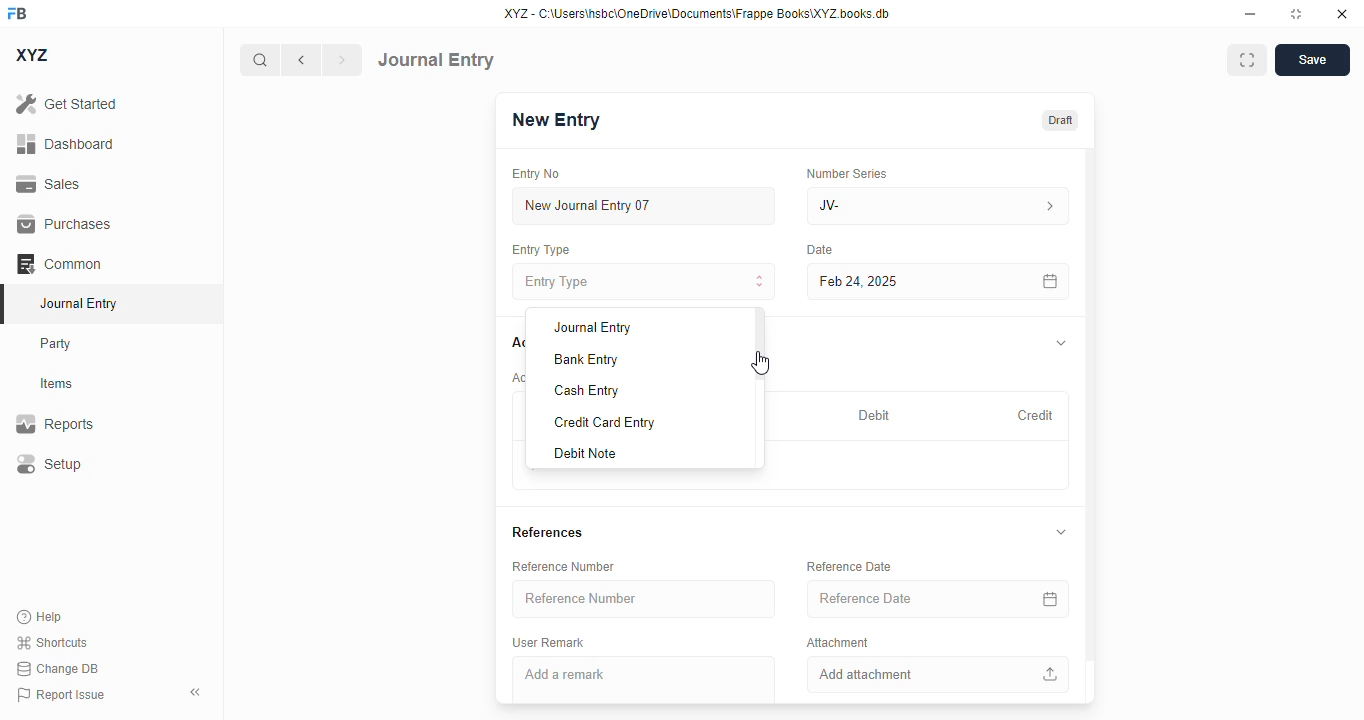 The height and width of the screenshot is (720, 1364). I want to click on reports, so click(55, 423).